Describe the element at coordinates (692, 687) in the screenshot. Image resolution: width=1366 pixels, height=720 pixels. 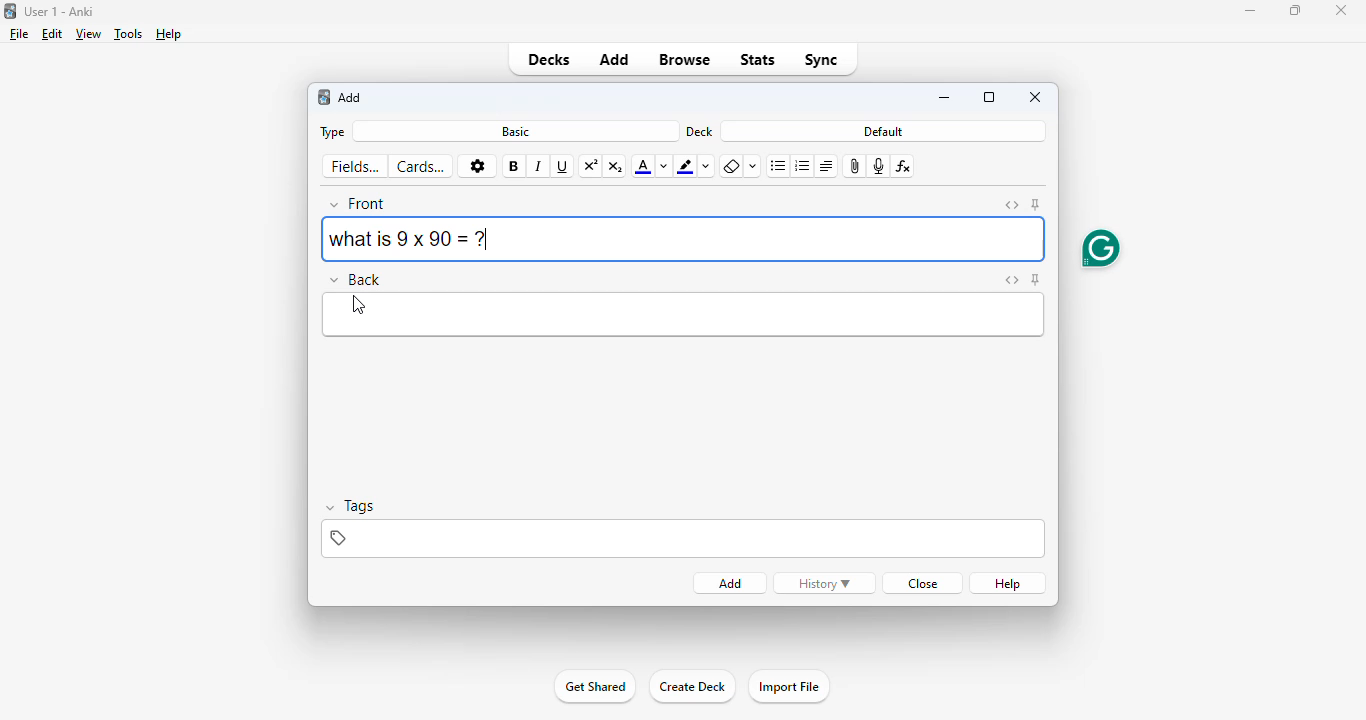
I see `create deck` at that location.